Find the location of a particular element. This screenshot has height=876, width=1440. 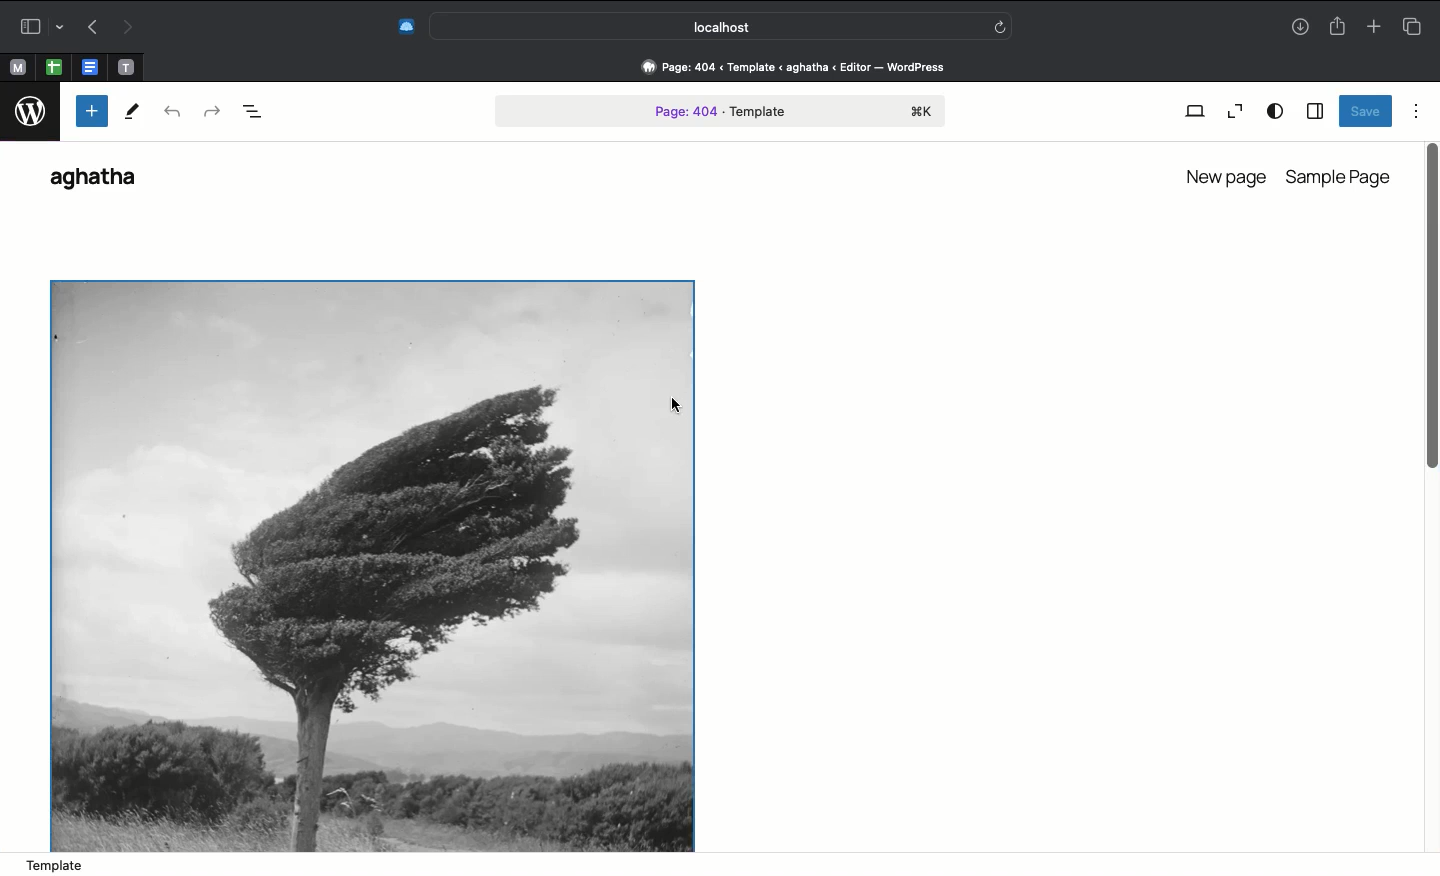

WordPress name is located at coordinates (103, 180).